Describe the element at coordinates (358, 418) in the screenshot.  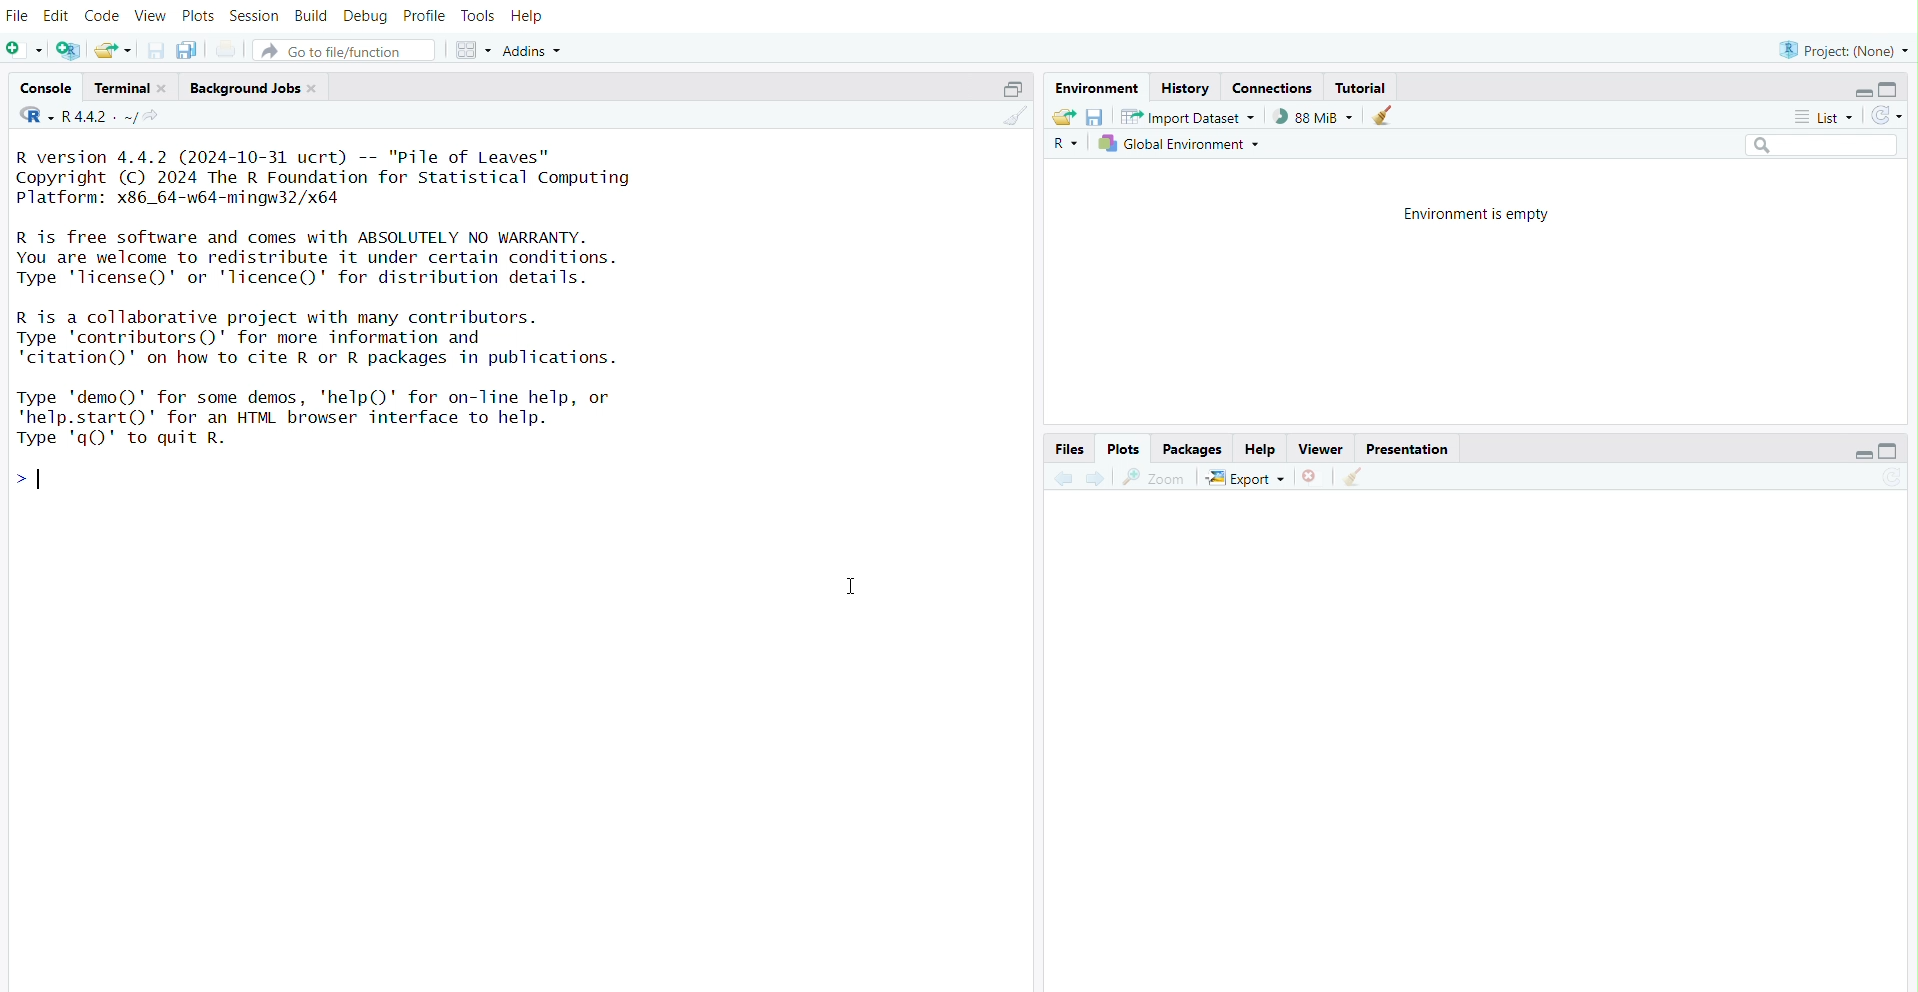
I see `details of R demo and help` at that location.